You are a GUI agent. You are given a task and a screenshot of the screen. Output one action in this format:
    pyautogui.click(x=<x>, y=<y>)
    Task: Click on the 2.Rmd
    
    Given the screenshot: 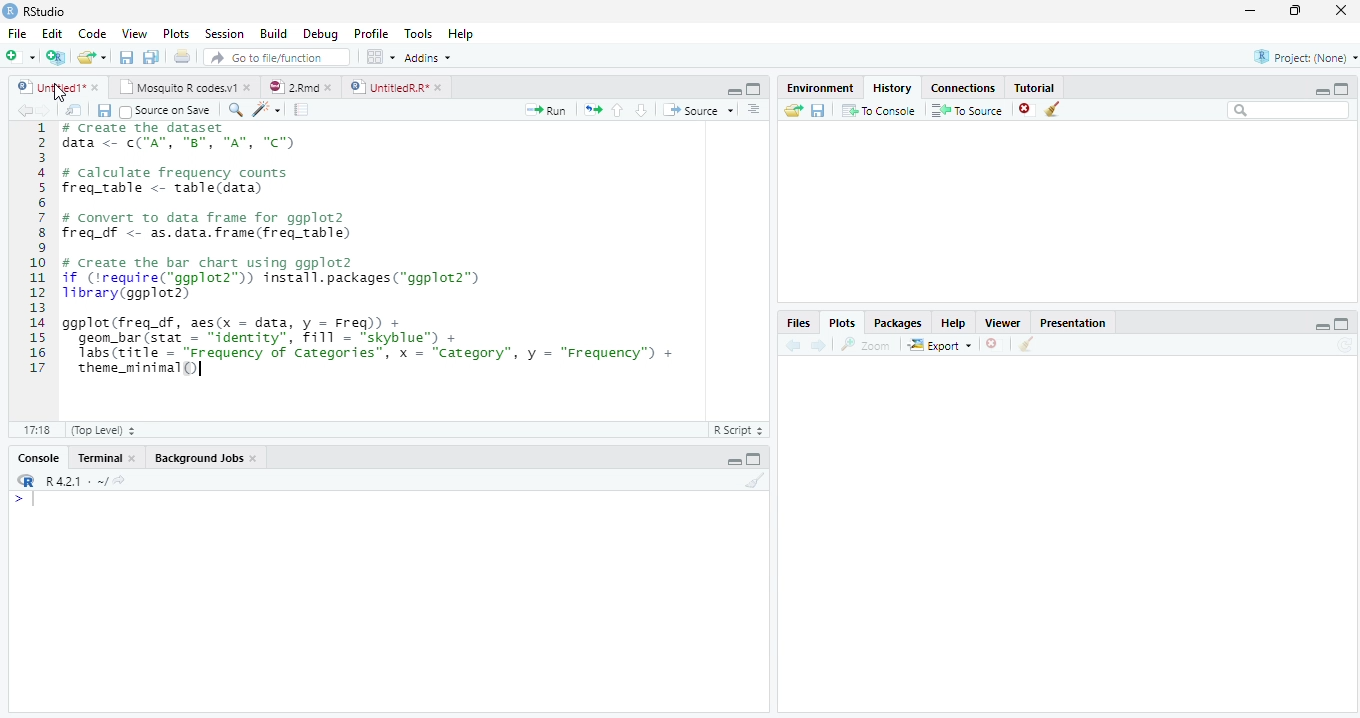 What is the action you would take?
    pyautogui.click(x=300, y=89)
    